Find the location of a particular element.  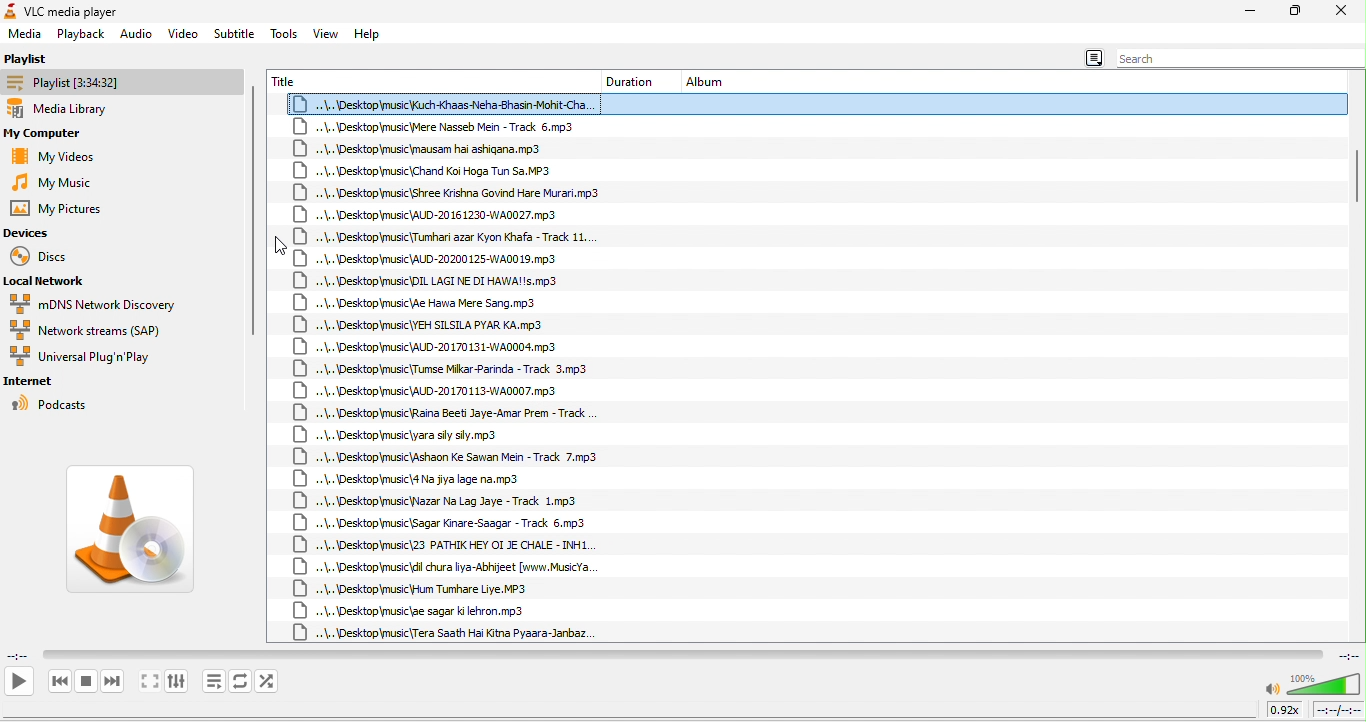

random is located at coordinates (269, 681).